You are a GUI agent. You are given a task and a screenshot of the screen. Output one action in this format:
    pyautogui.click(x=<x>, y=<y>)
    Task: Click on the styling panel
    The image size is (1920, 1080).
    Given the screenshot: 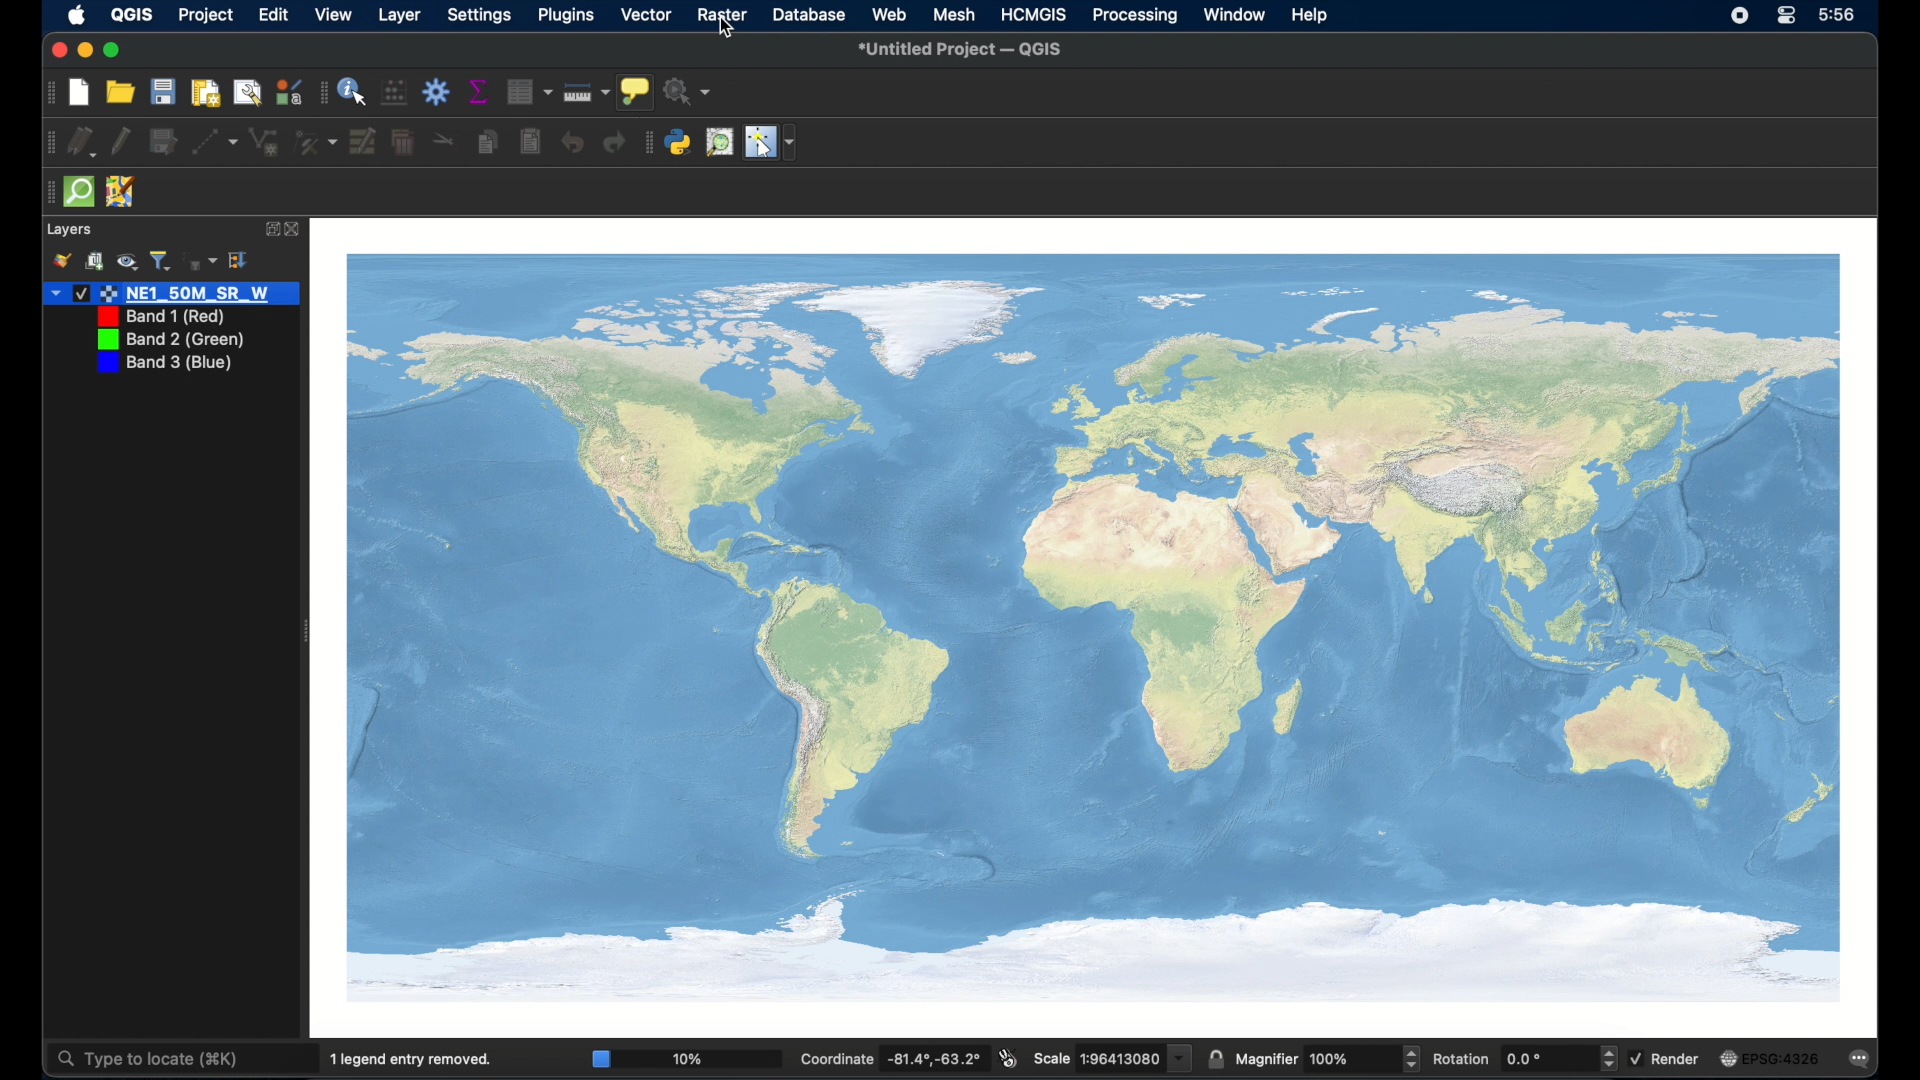 What is the action you would take?
    pyautogui.click(x=61, y=262)
    